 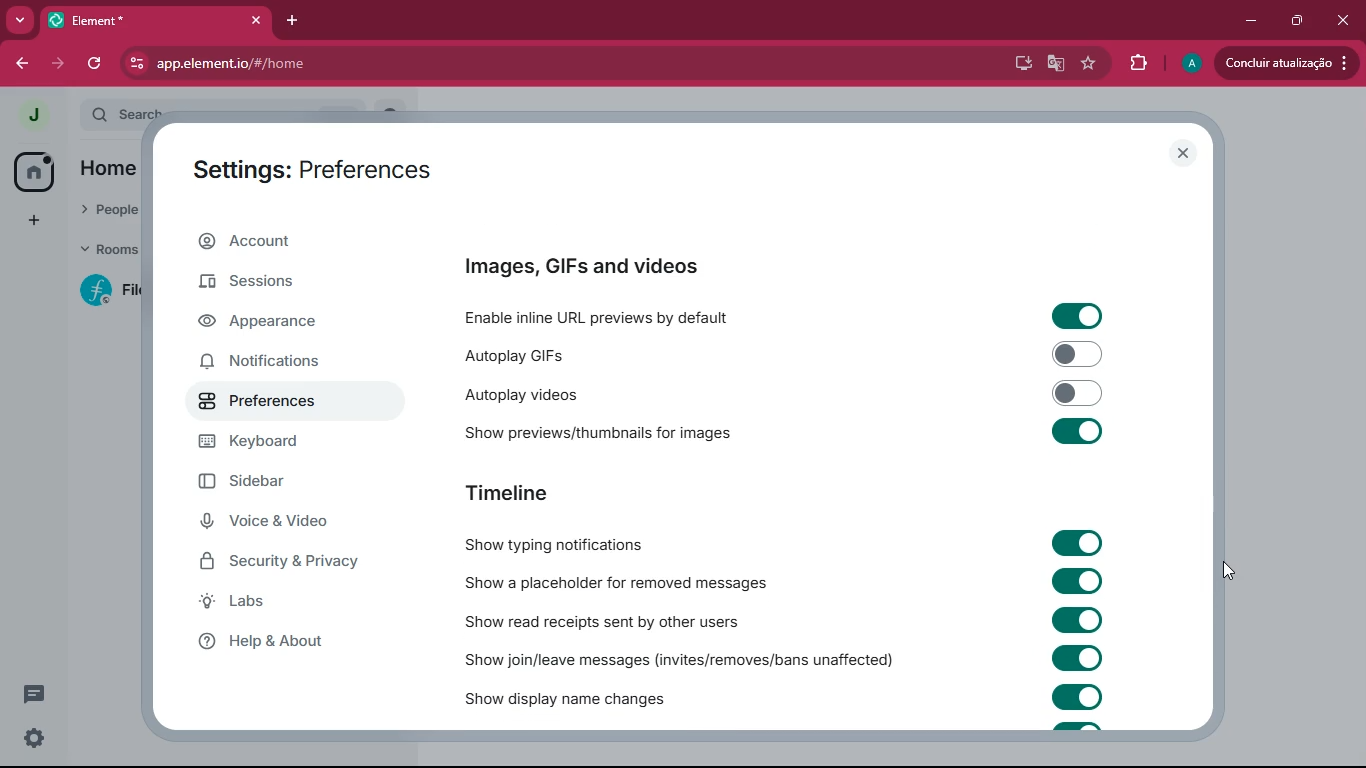 I want to click on desktop, so click(x=1018, y=63).